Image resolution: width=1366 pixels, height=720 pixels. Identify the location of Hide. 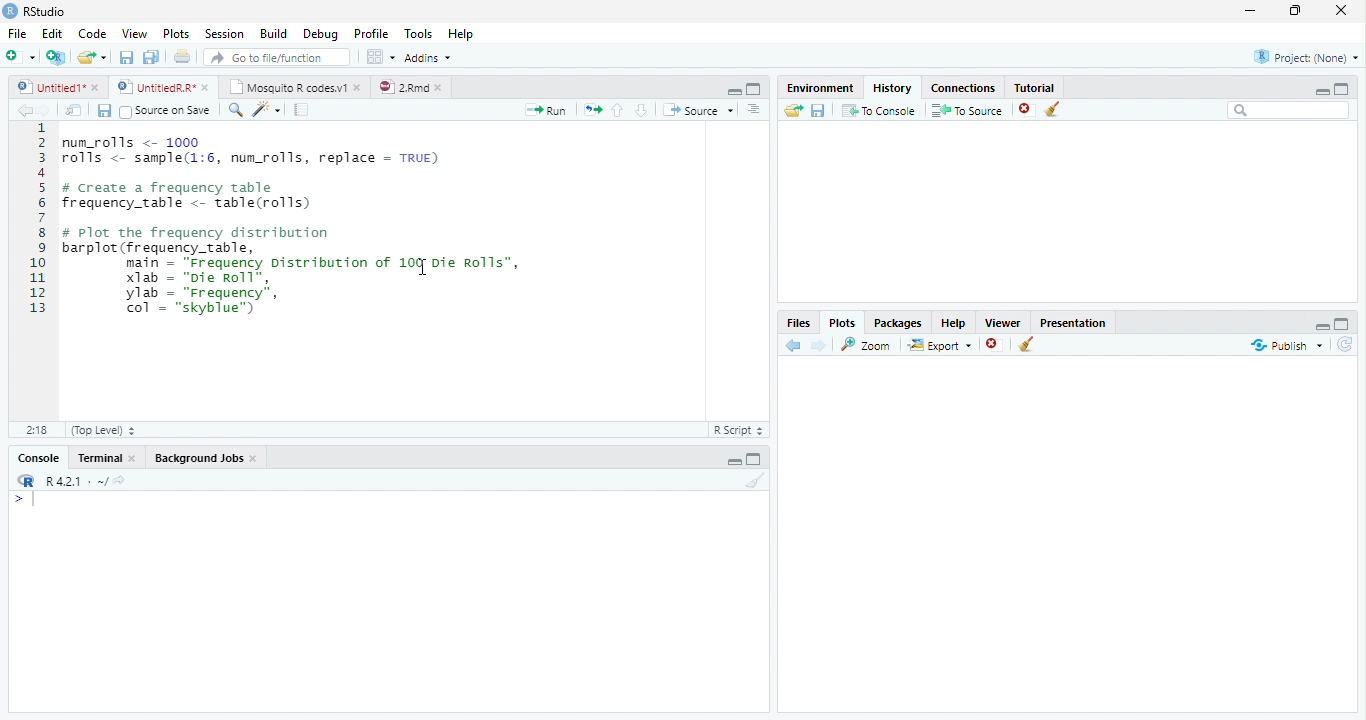
(732, 91).